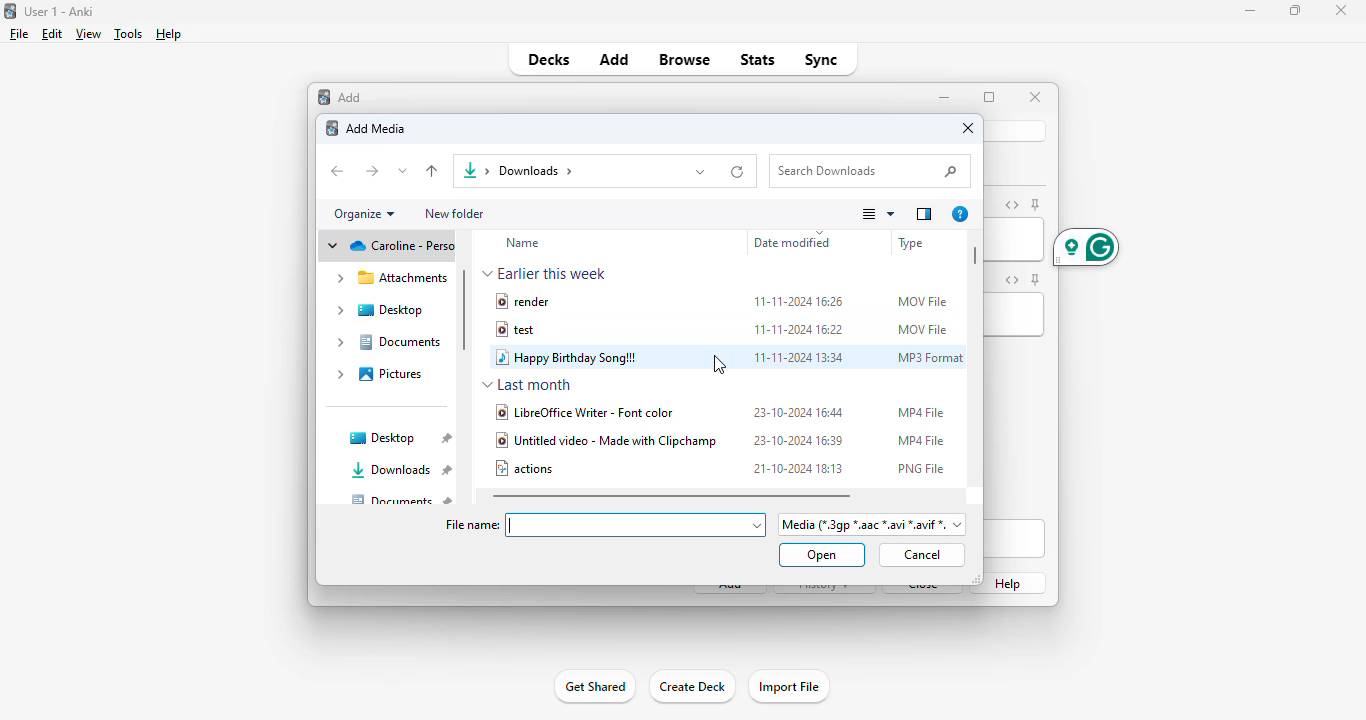 The width and height of the screenshot is (1366, 720). I want to click on add, so click(324, 98).